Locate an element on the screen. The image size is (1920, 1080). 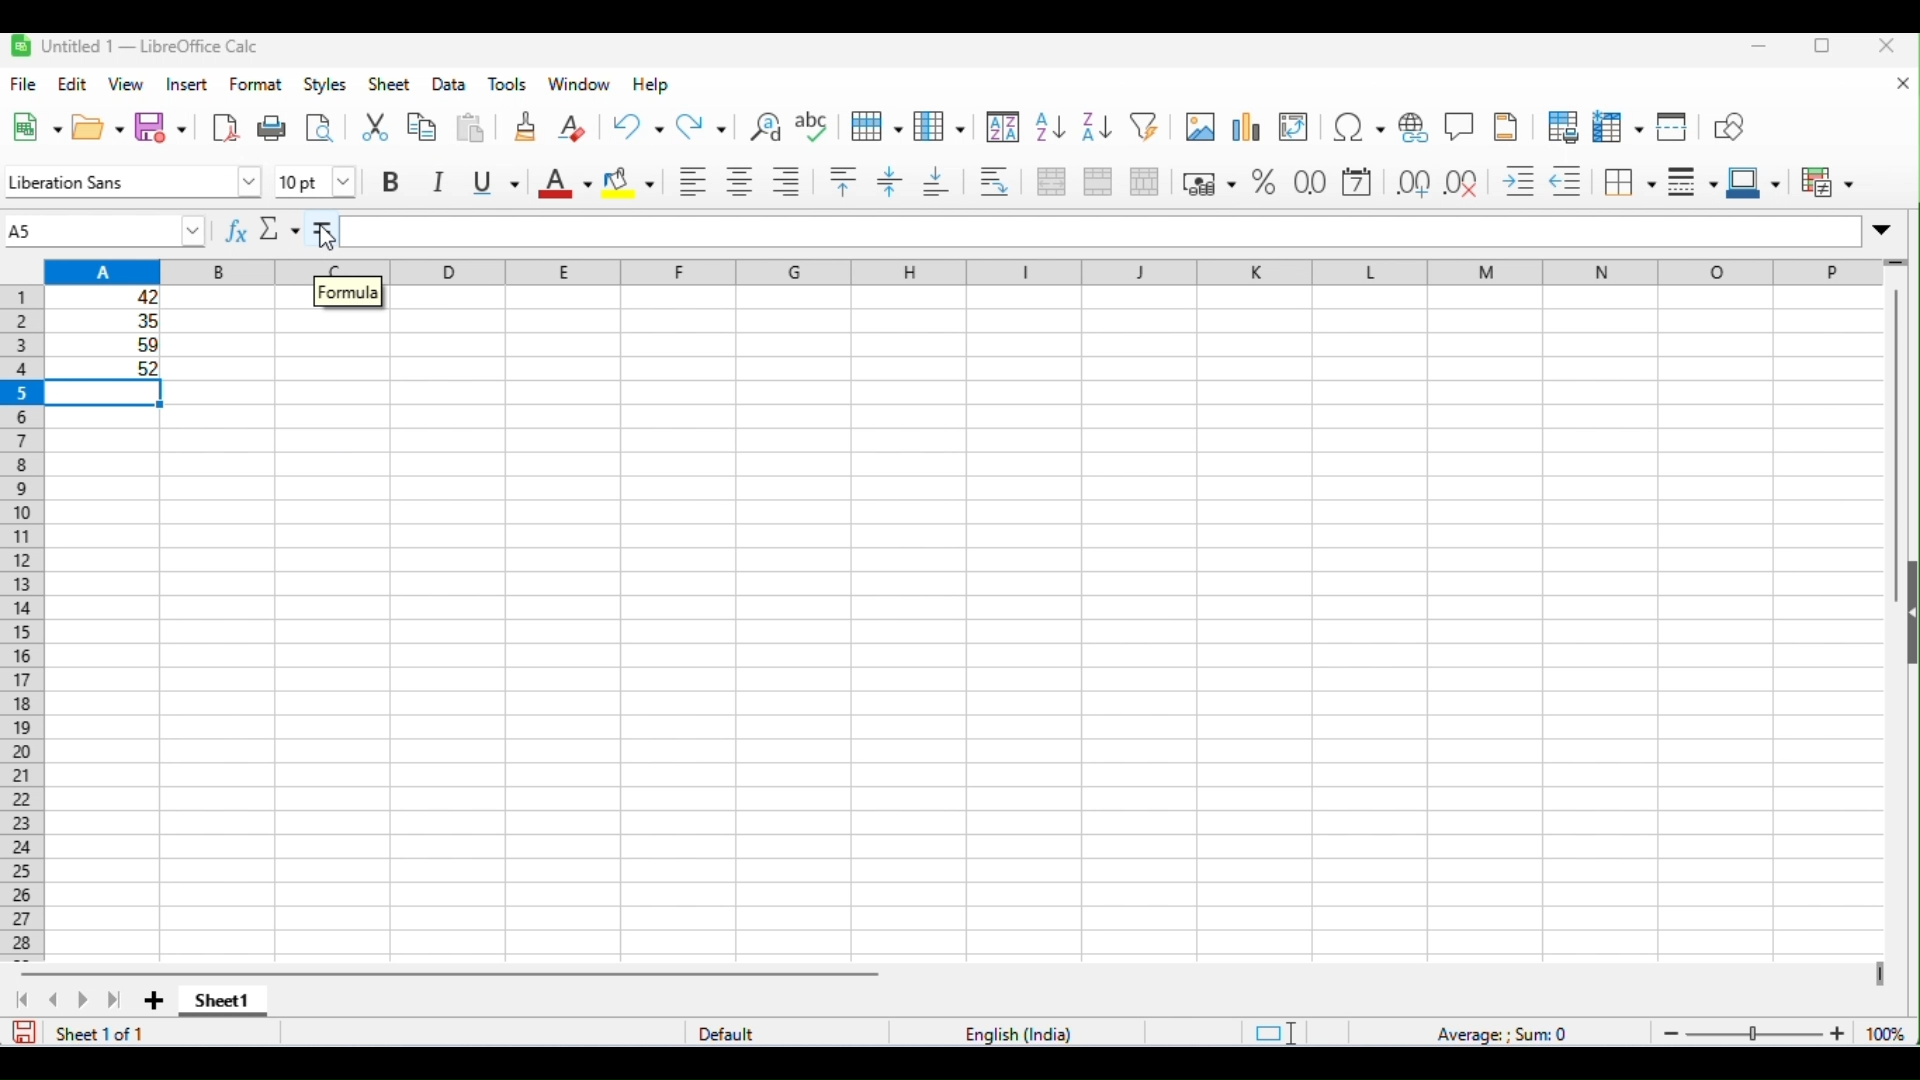
font style is located at coordinates (132, 179).